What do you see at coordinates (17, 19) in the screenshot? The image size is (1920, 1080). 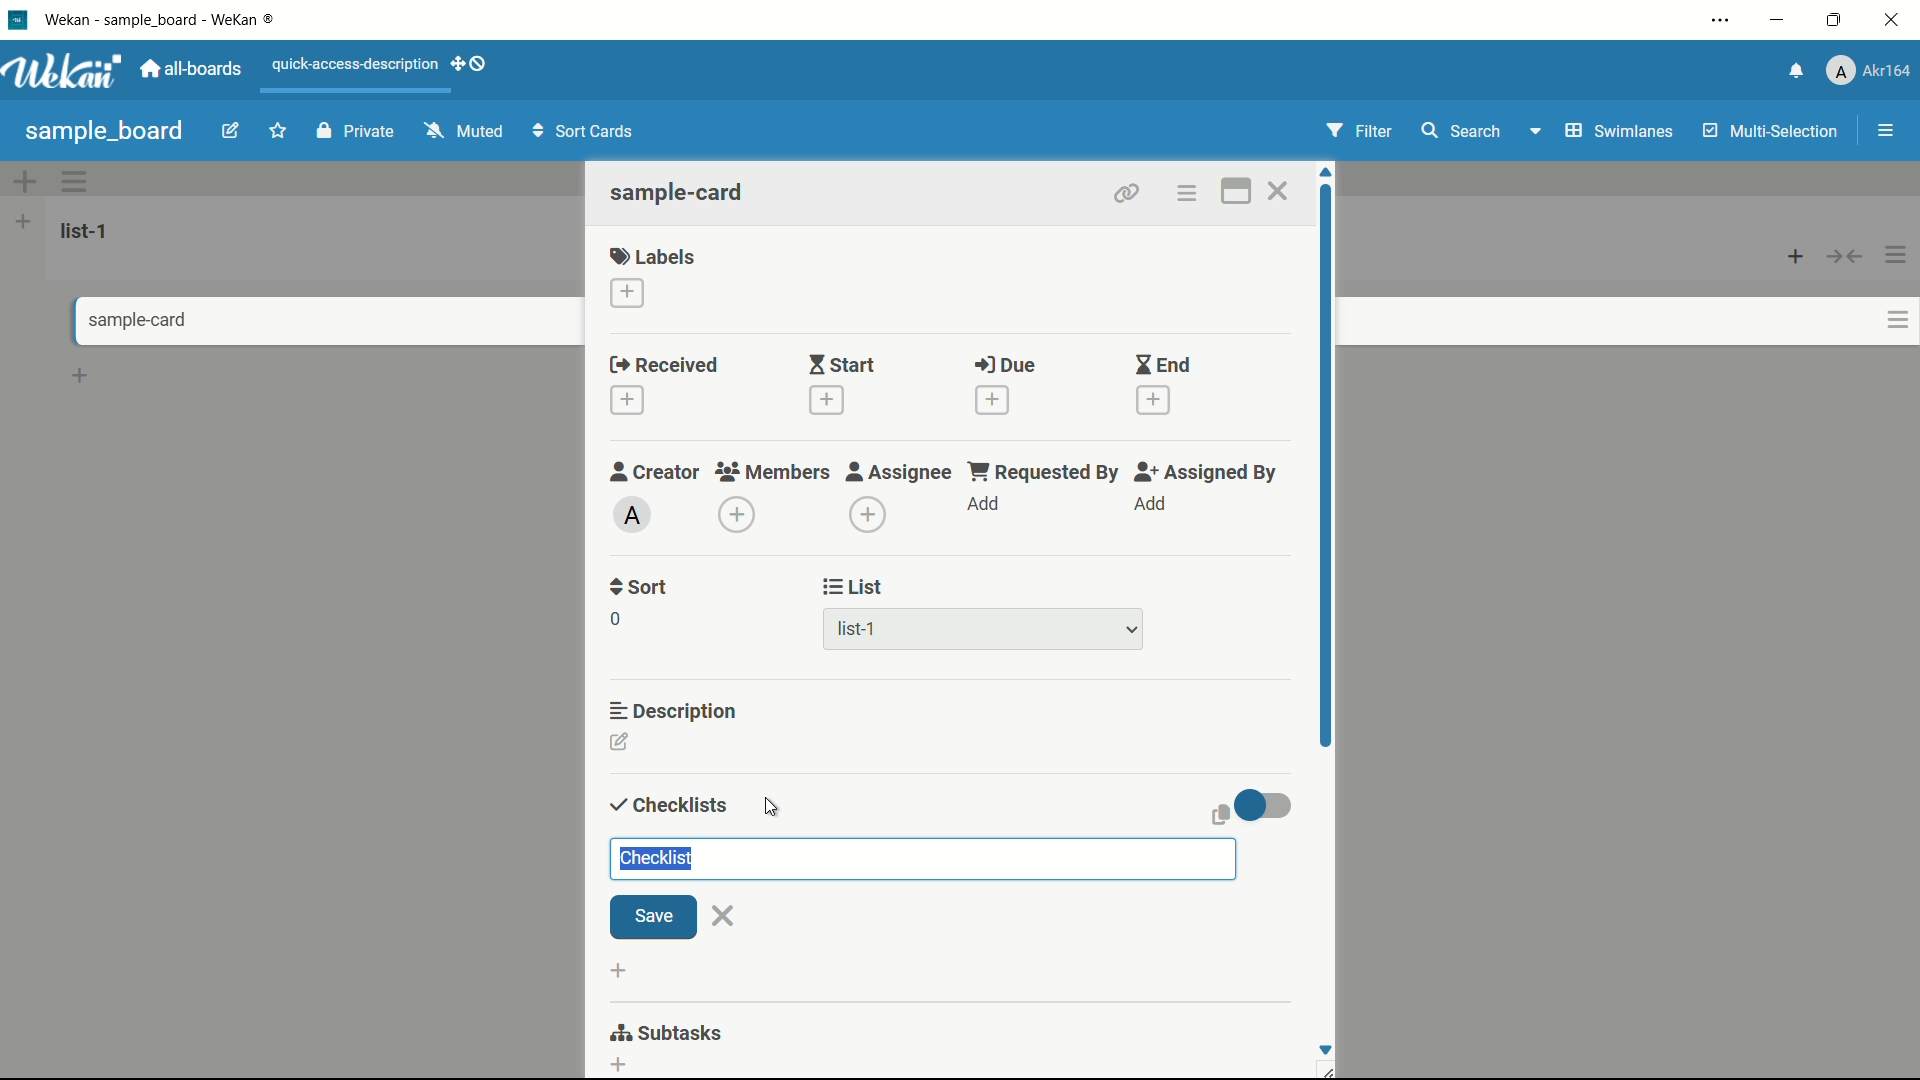 I see `app icon` at bounding box center [17, 19].